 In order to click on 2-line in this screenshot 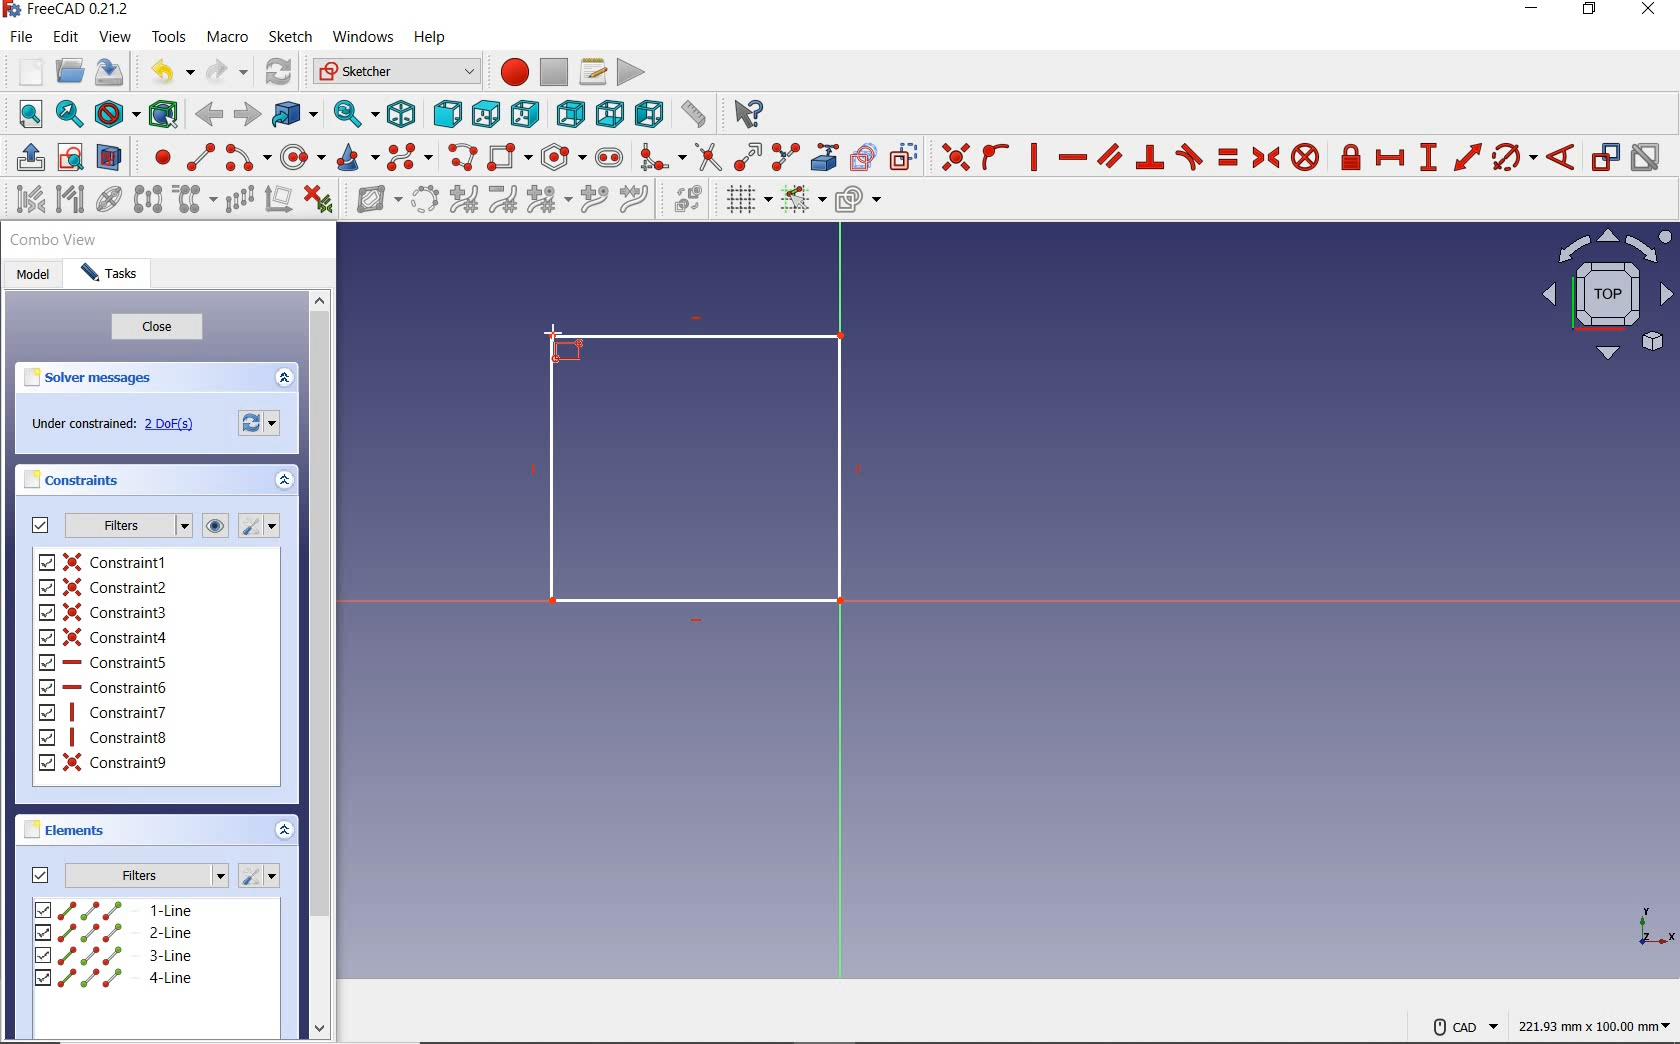, I will do `click(119, 933)`.